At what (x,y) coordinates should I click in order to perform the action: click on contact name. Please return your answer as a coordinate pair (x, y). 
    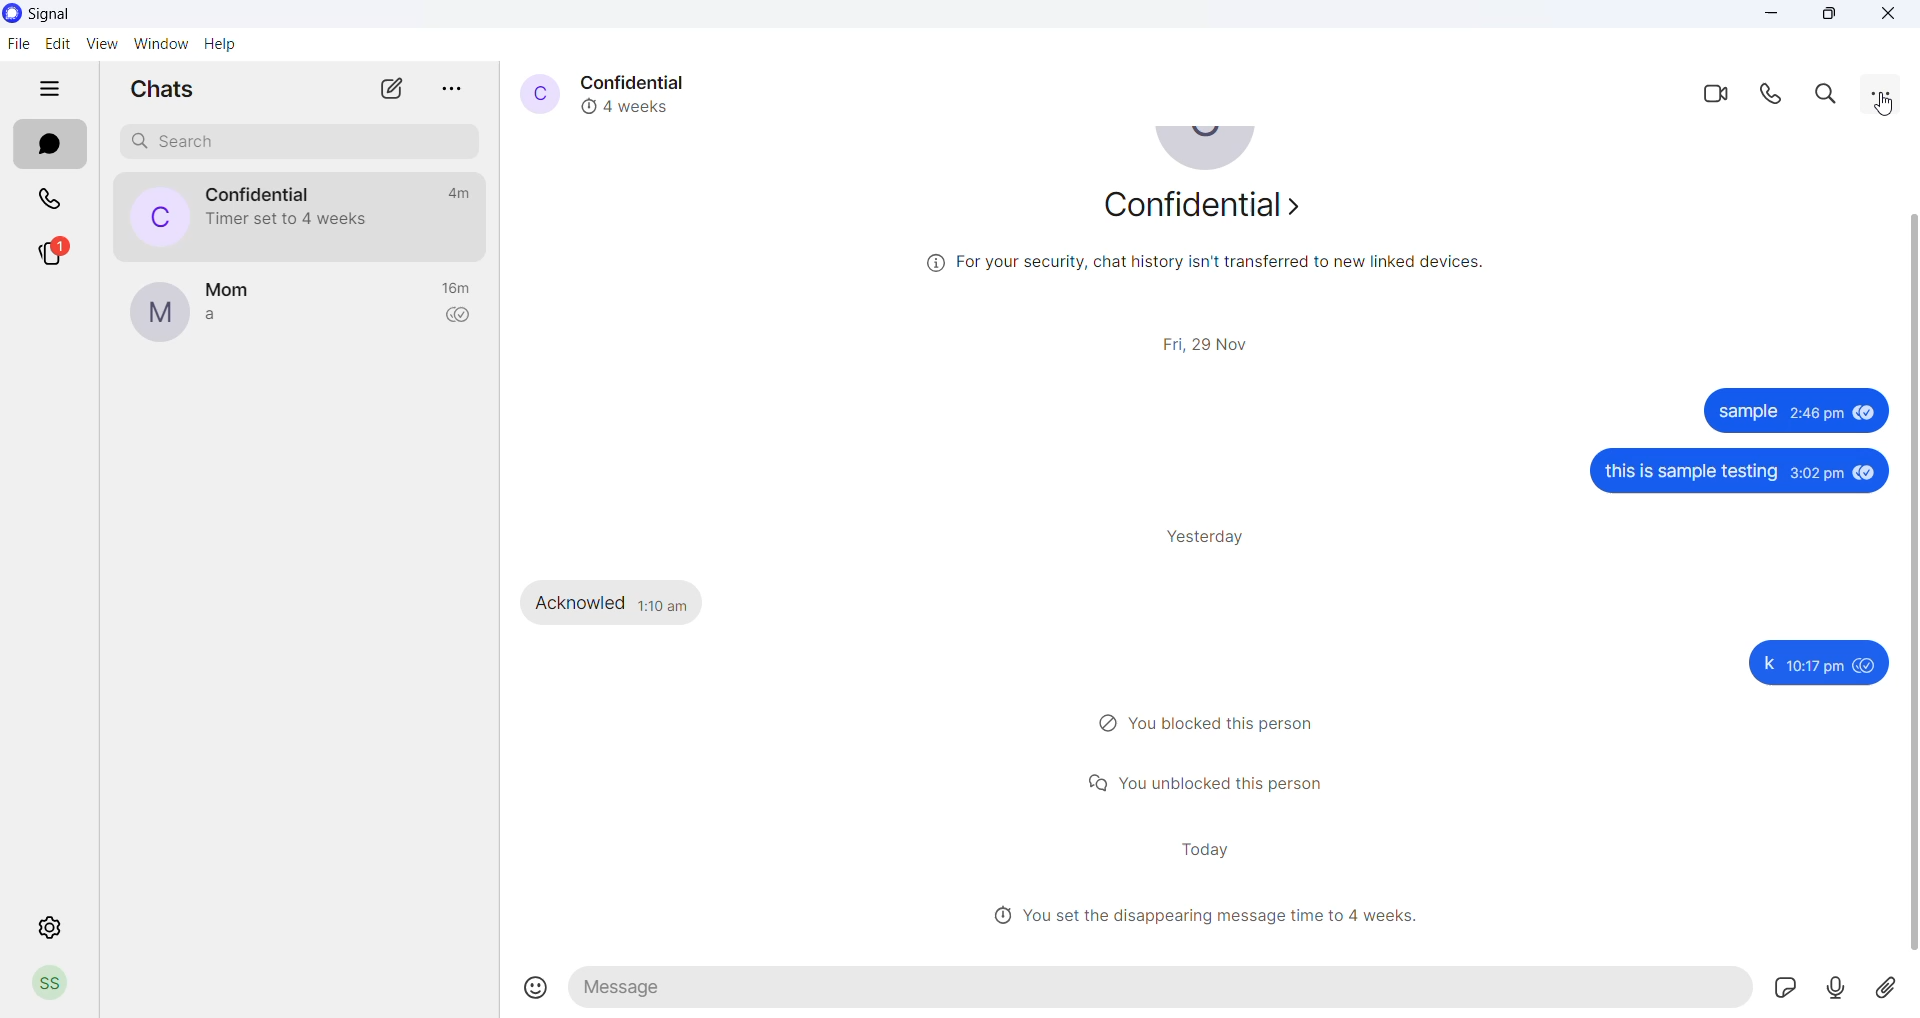
    Looking at the image, I should click on (266, 191).